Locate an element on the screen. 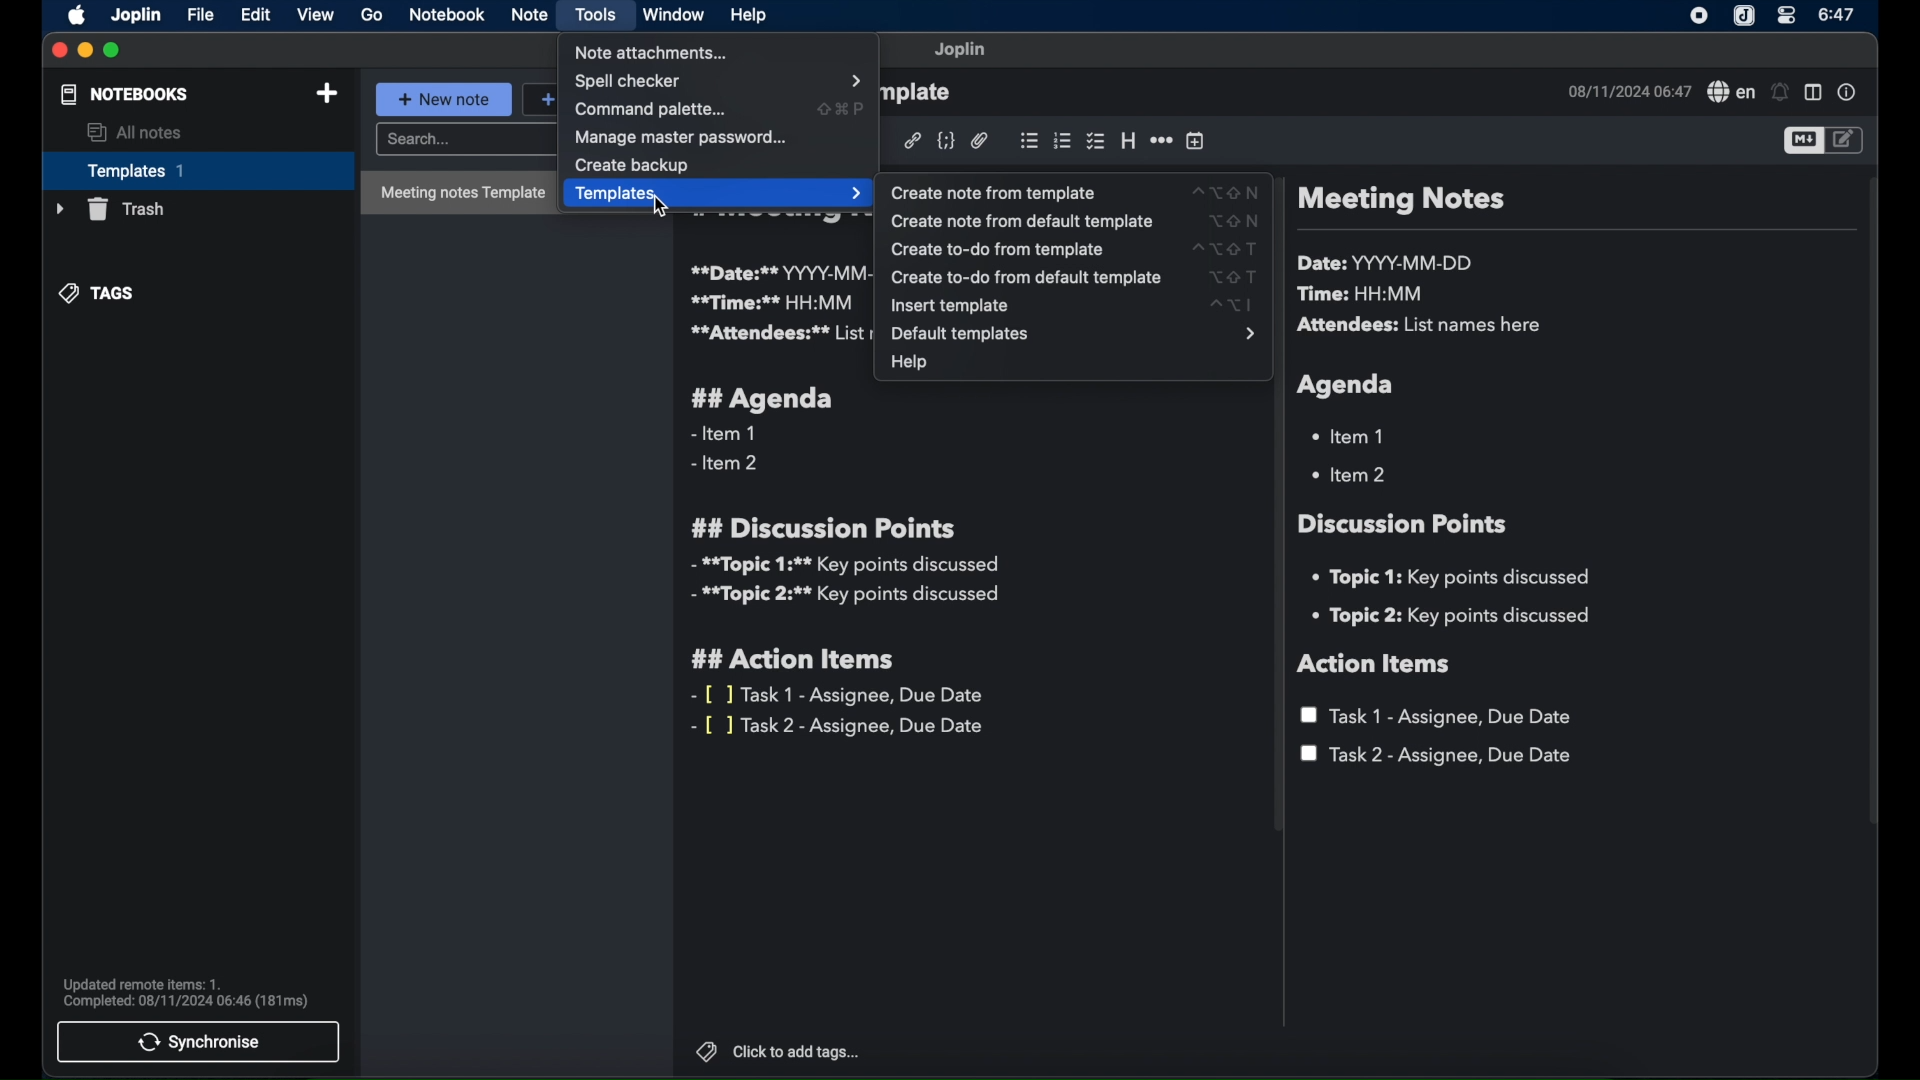 The image size is (1920, 1080). Joplin is located at coordinates (135, 14).